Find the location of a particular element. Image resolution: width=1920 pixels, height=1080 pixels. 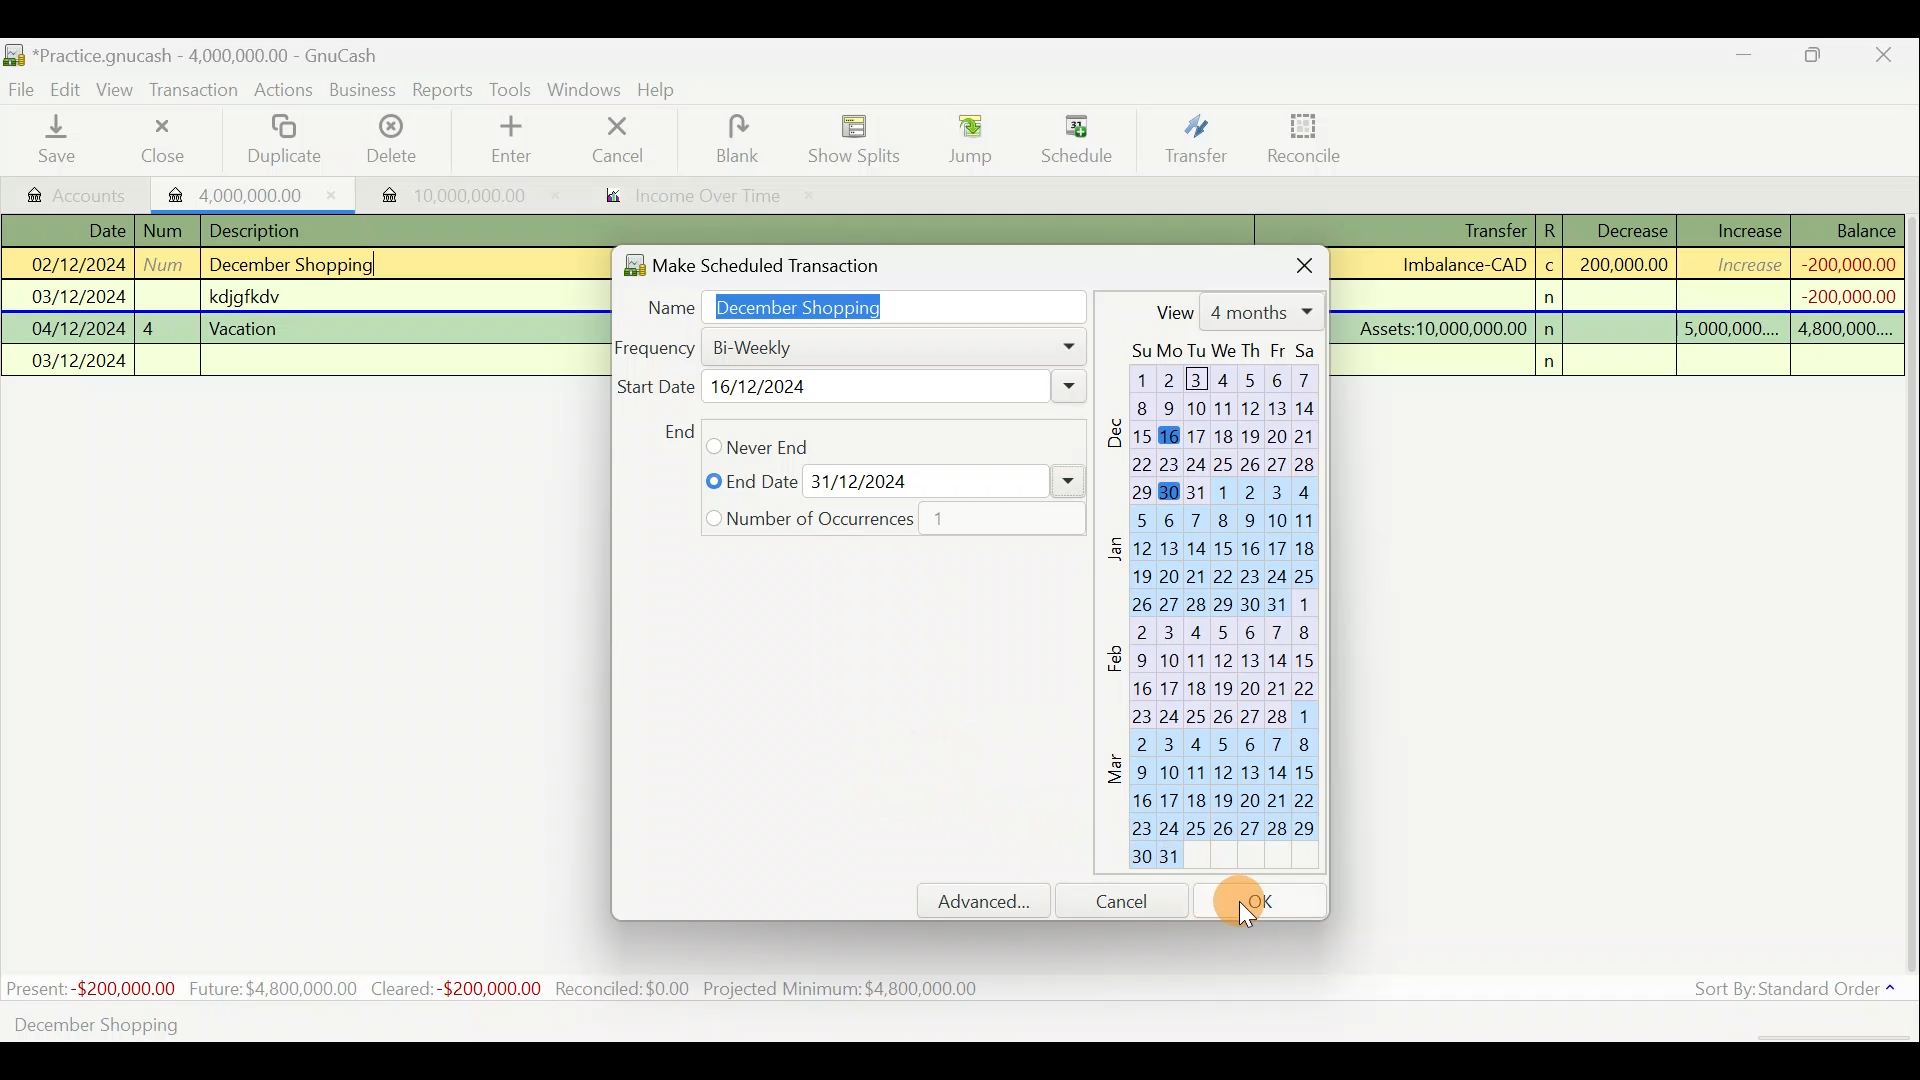

Reconcile is located at coordinates (1312, 137).